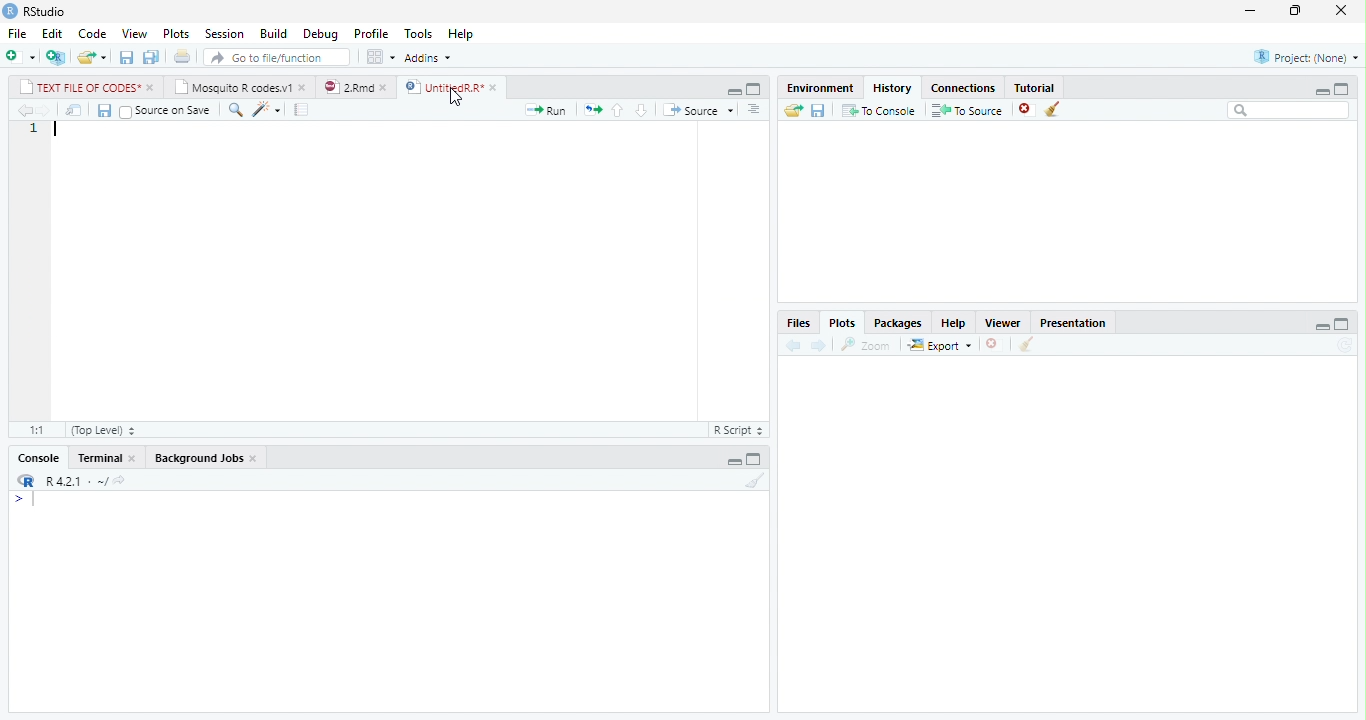 The width and height of the screenshot is (1366, 720). I want to click on Zoom, so click(866, 345).